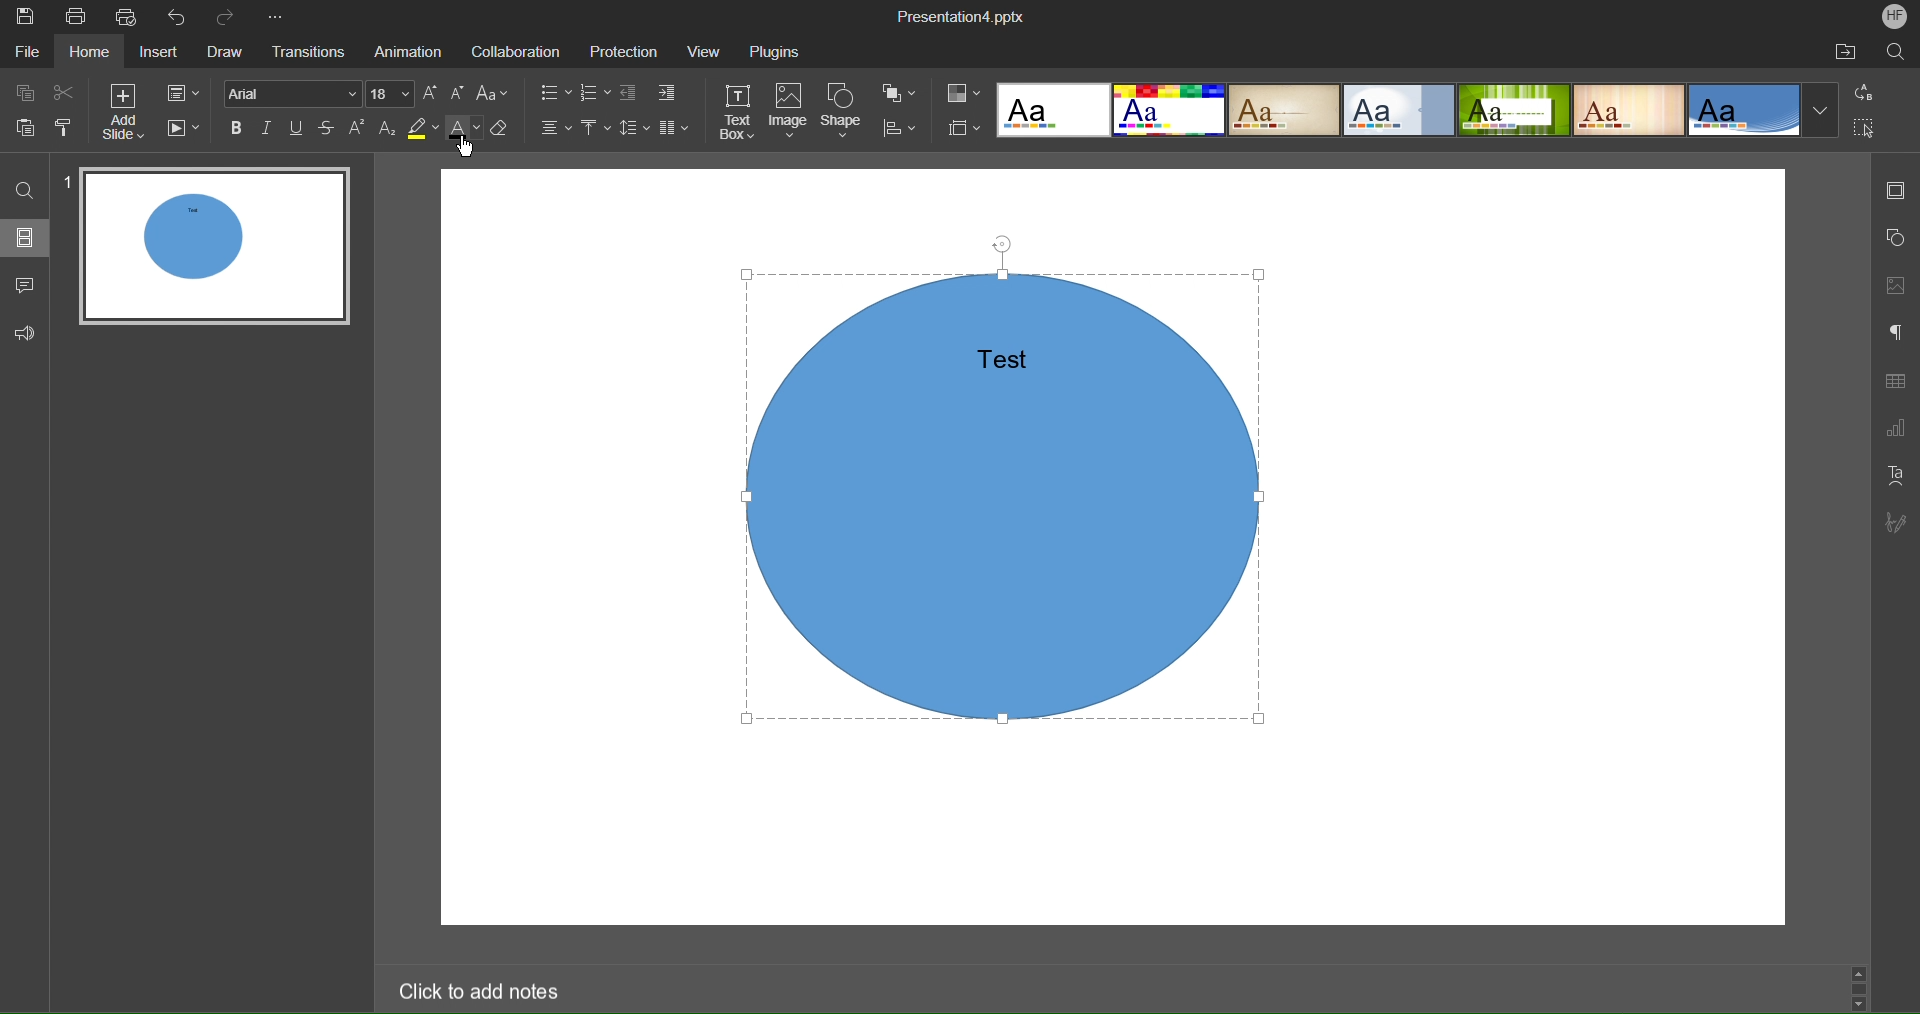 The image size is (1920, 1014). I want to click on Slide Size Settings, so click(966, 130).